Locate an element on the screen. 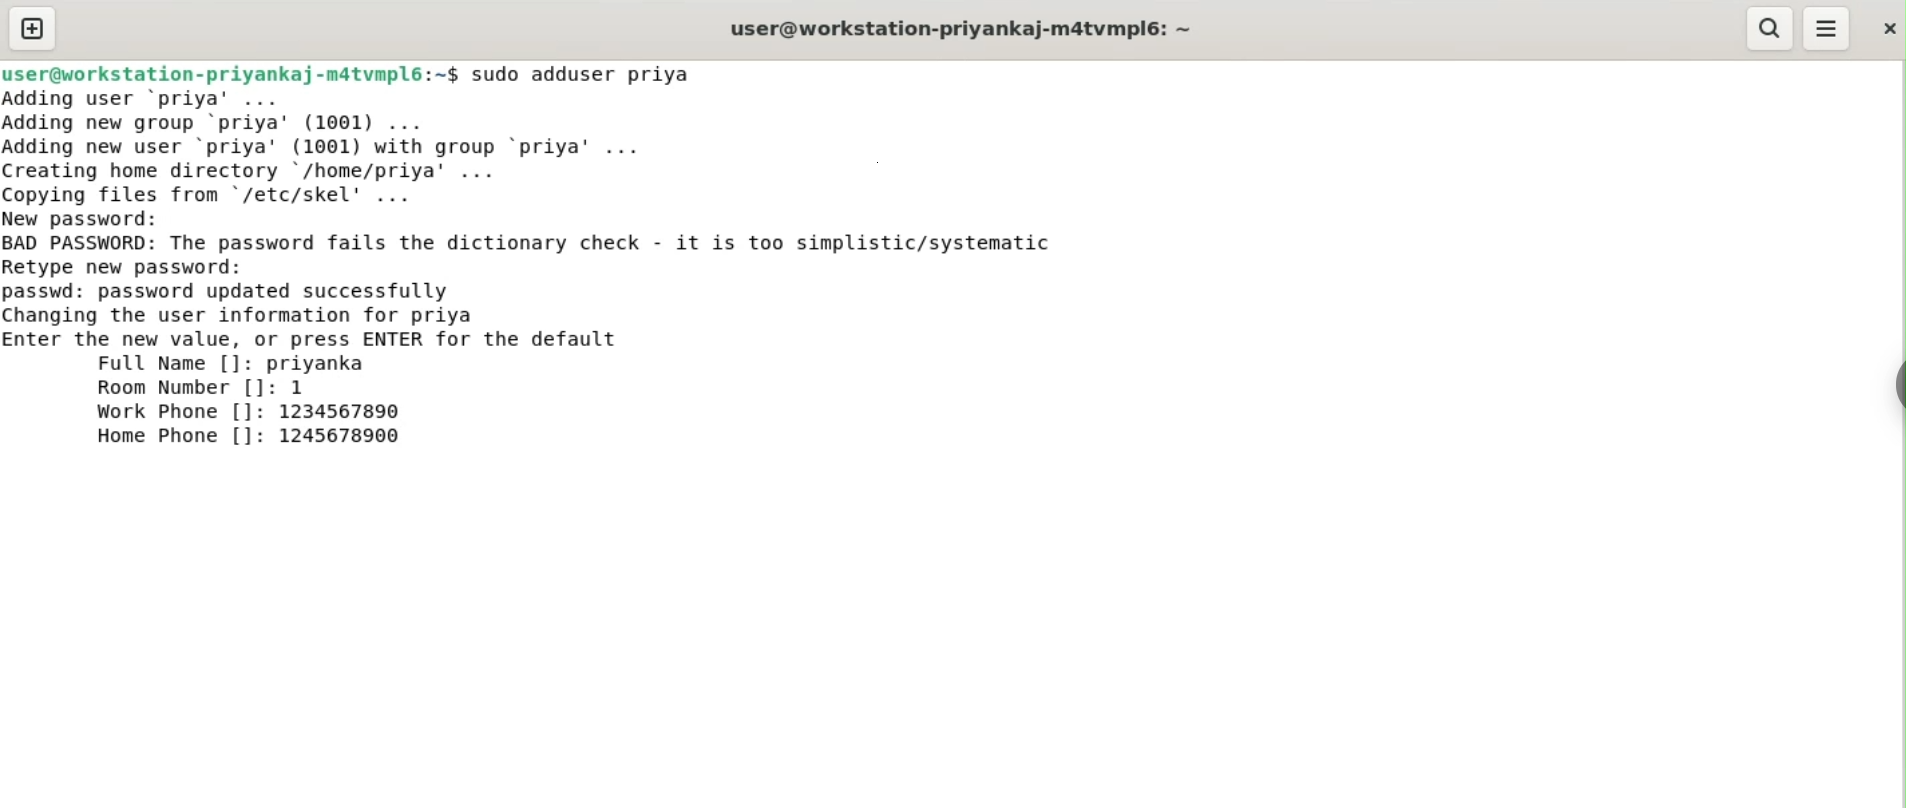  BAD PASSWORD: The password fails the dictionary check. it is too simplistic/systematic is located at coordinates (564, 244).